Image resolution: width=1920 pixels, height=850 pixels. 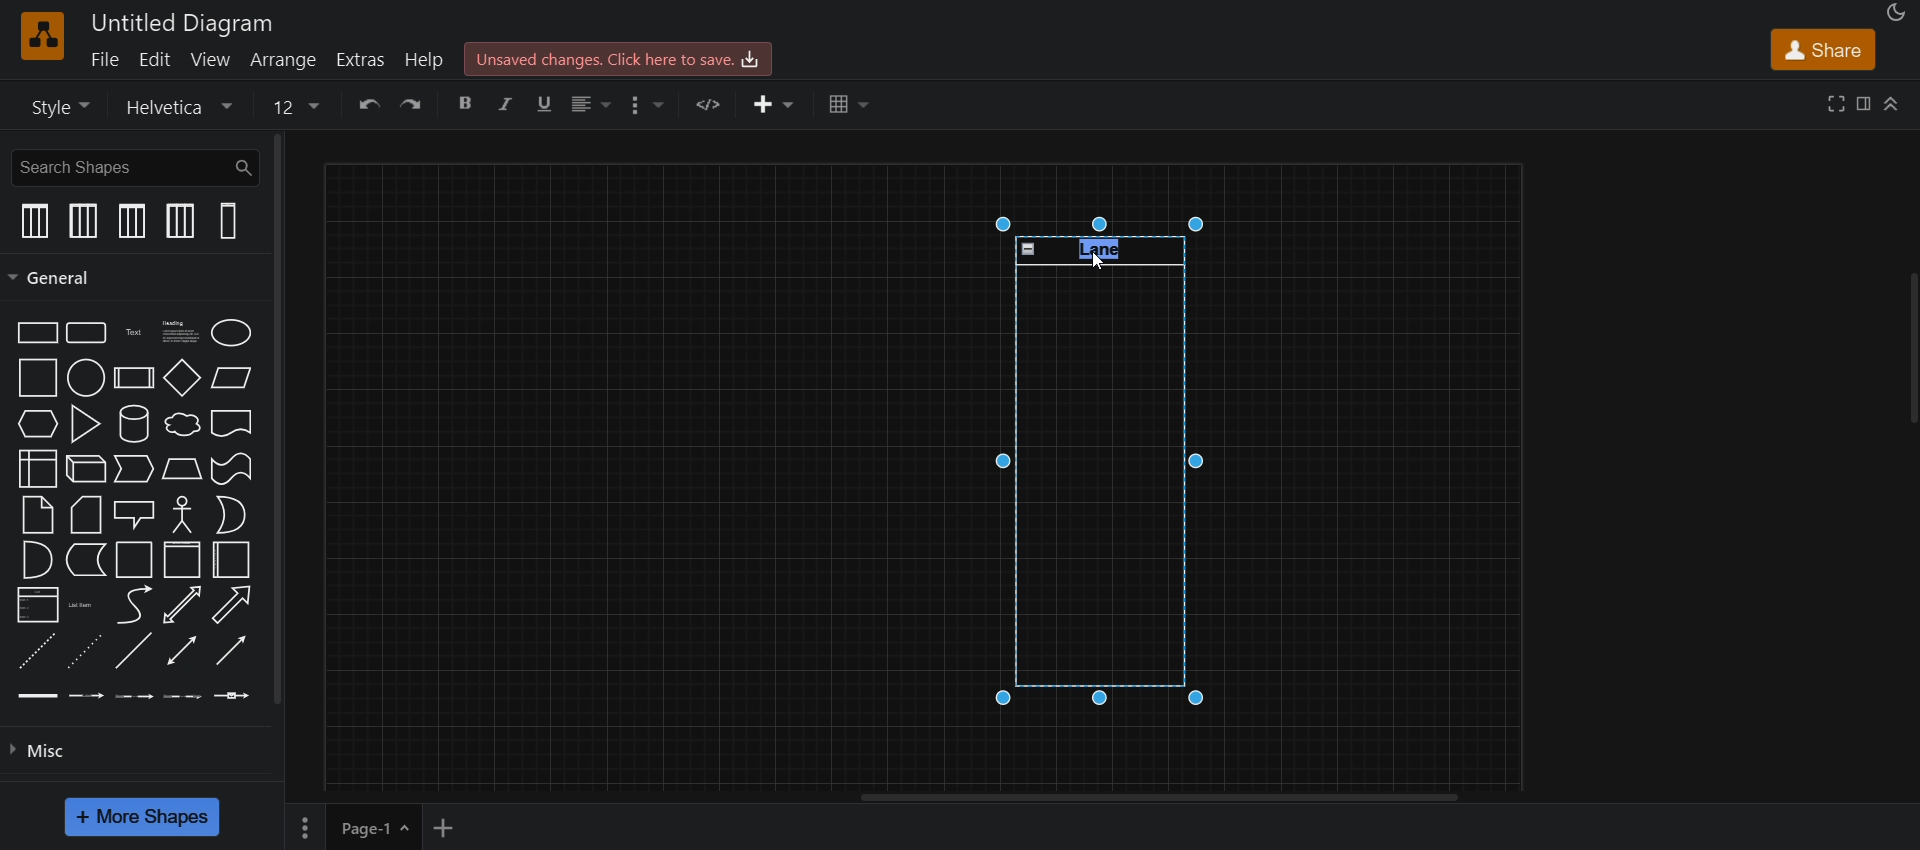 I want to click on title, so click(x=178, y=23).